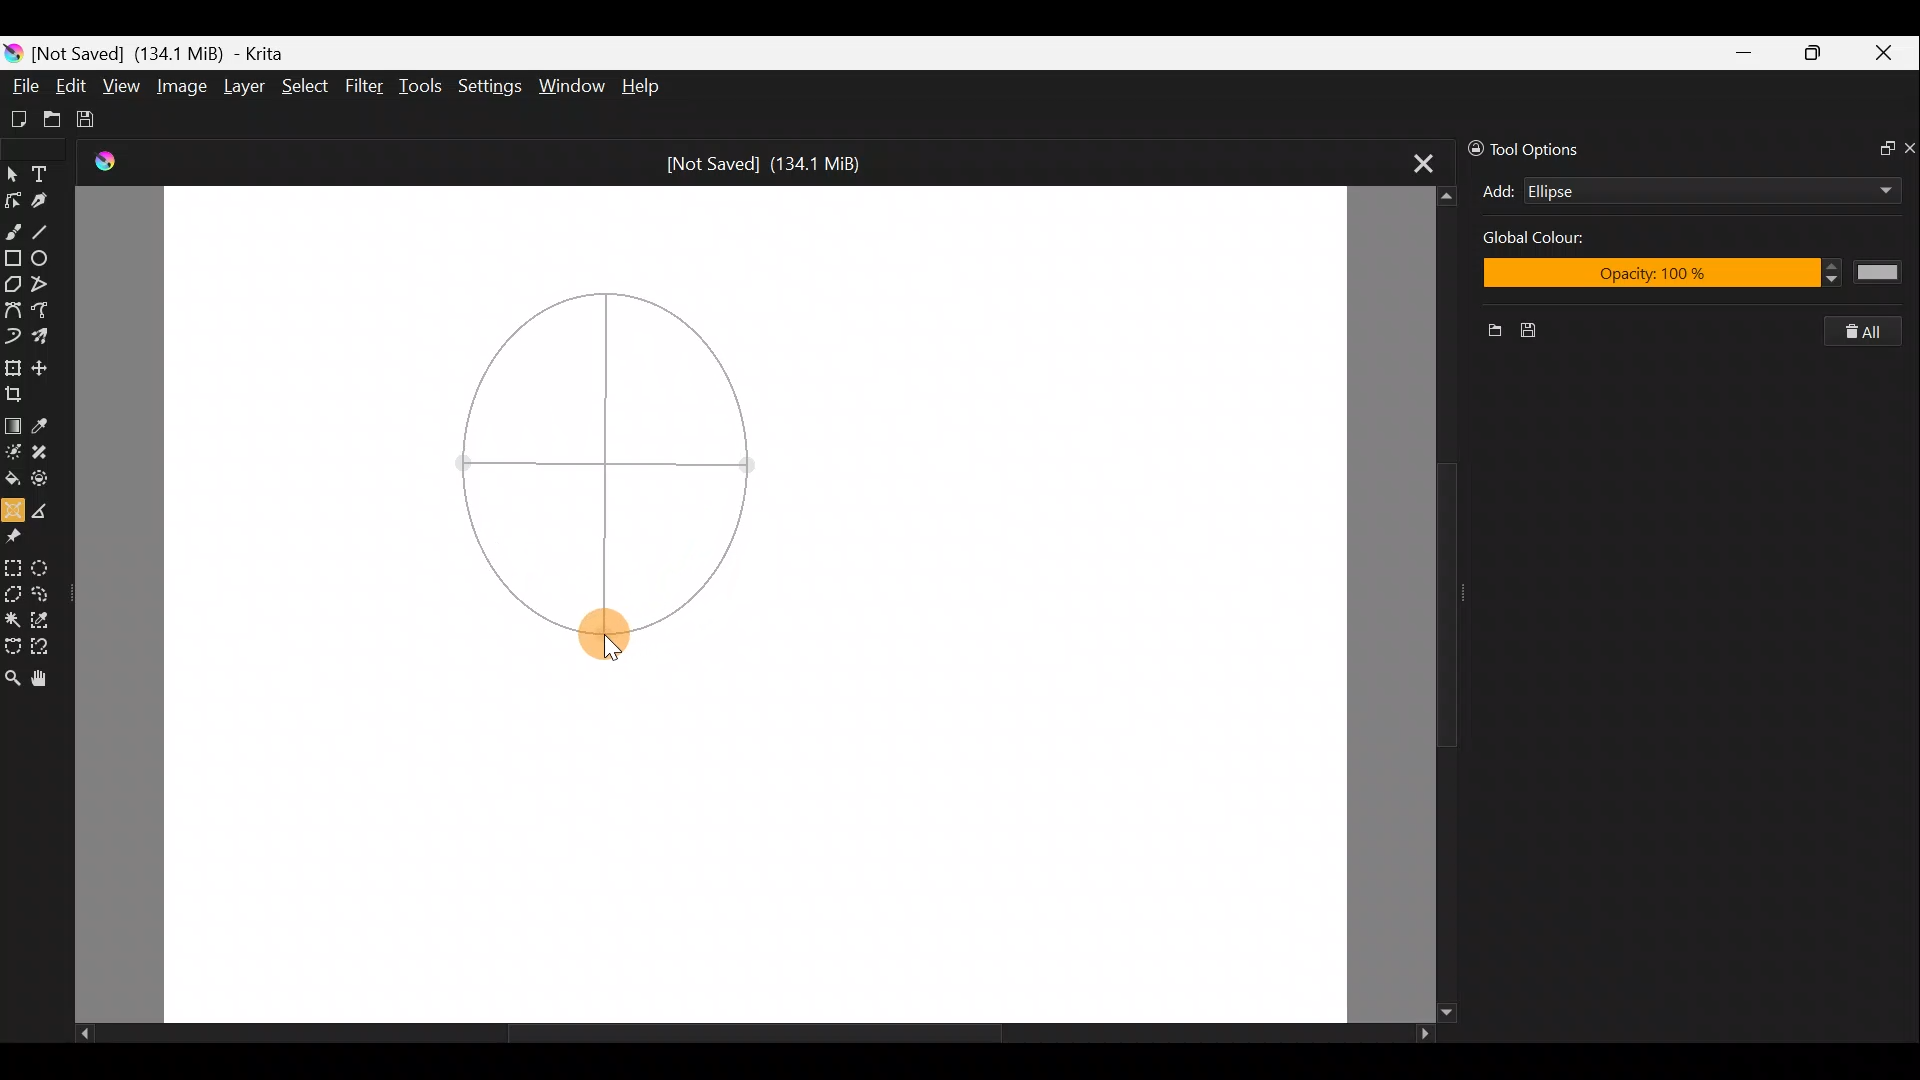  What do you see at coordinates (48, 644) in the screenshot?
I see `Magnetic curve selection tool` at bounding box center [48, 644].